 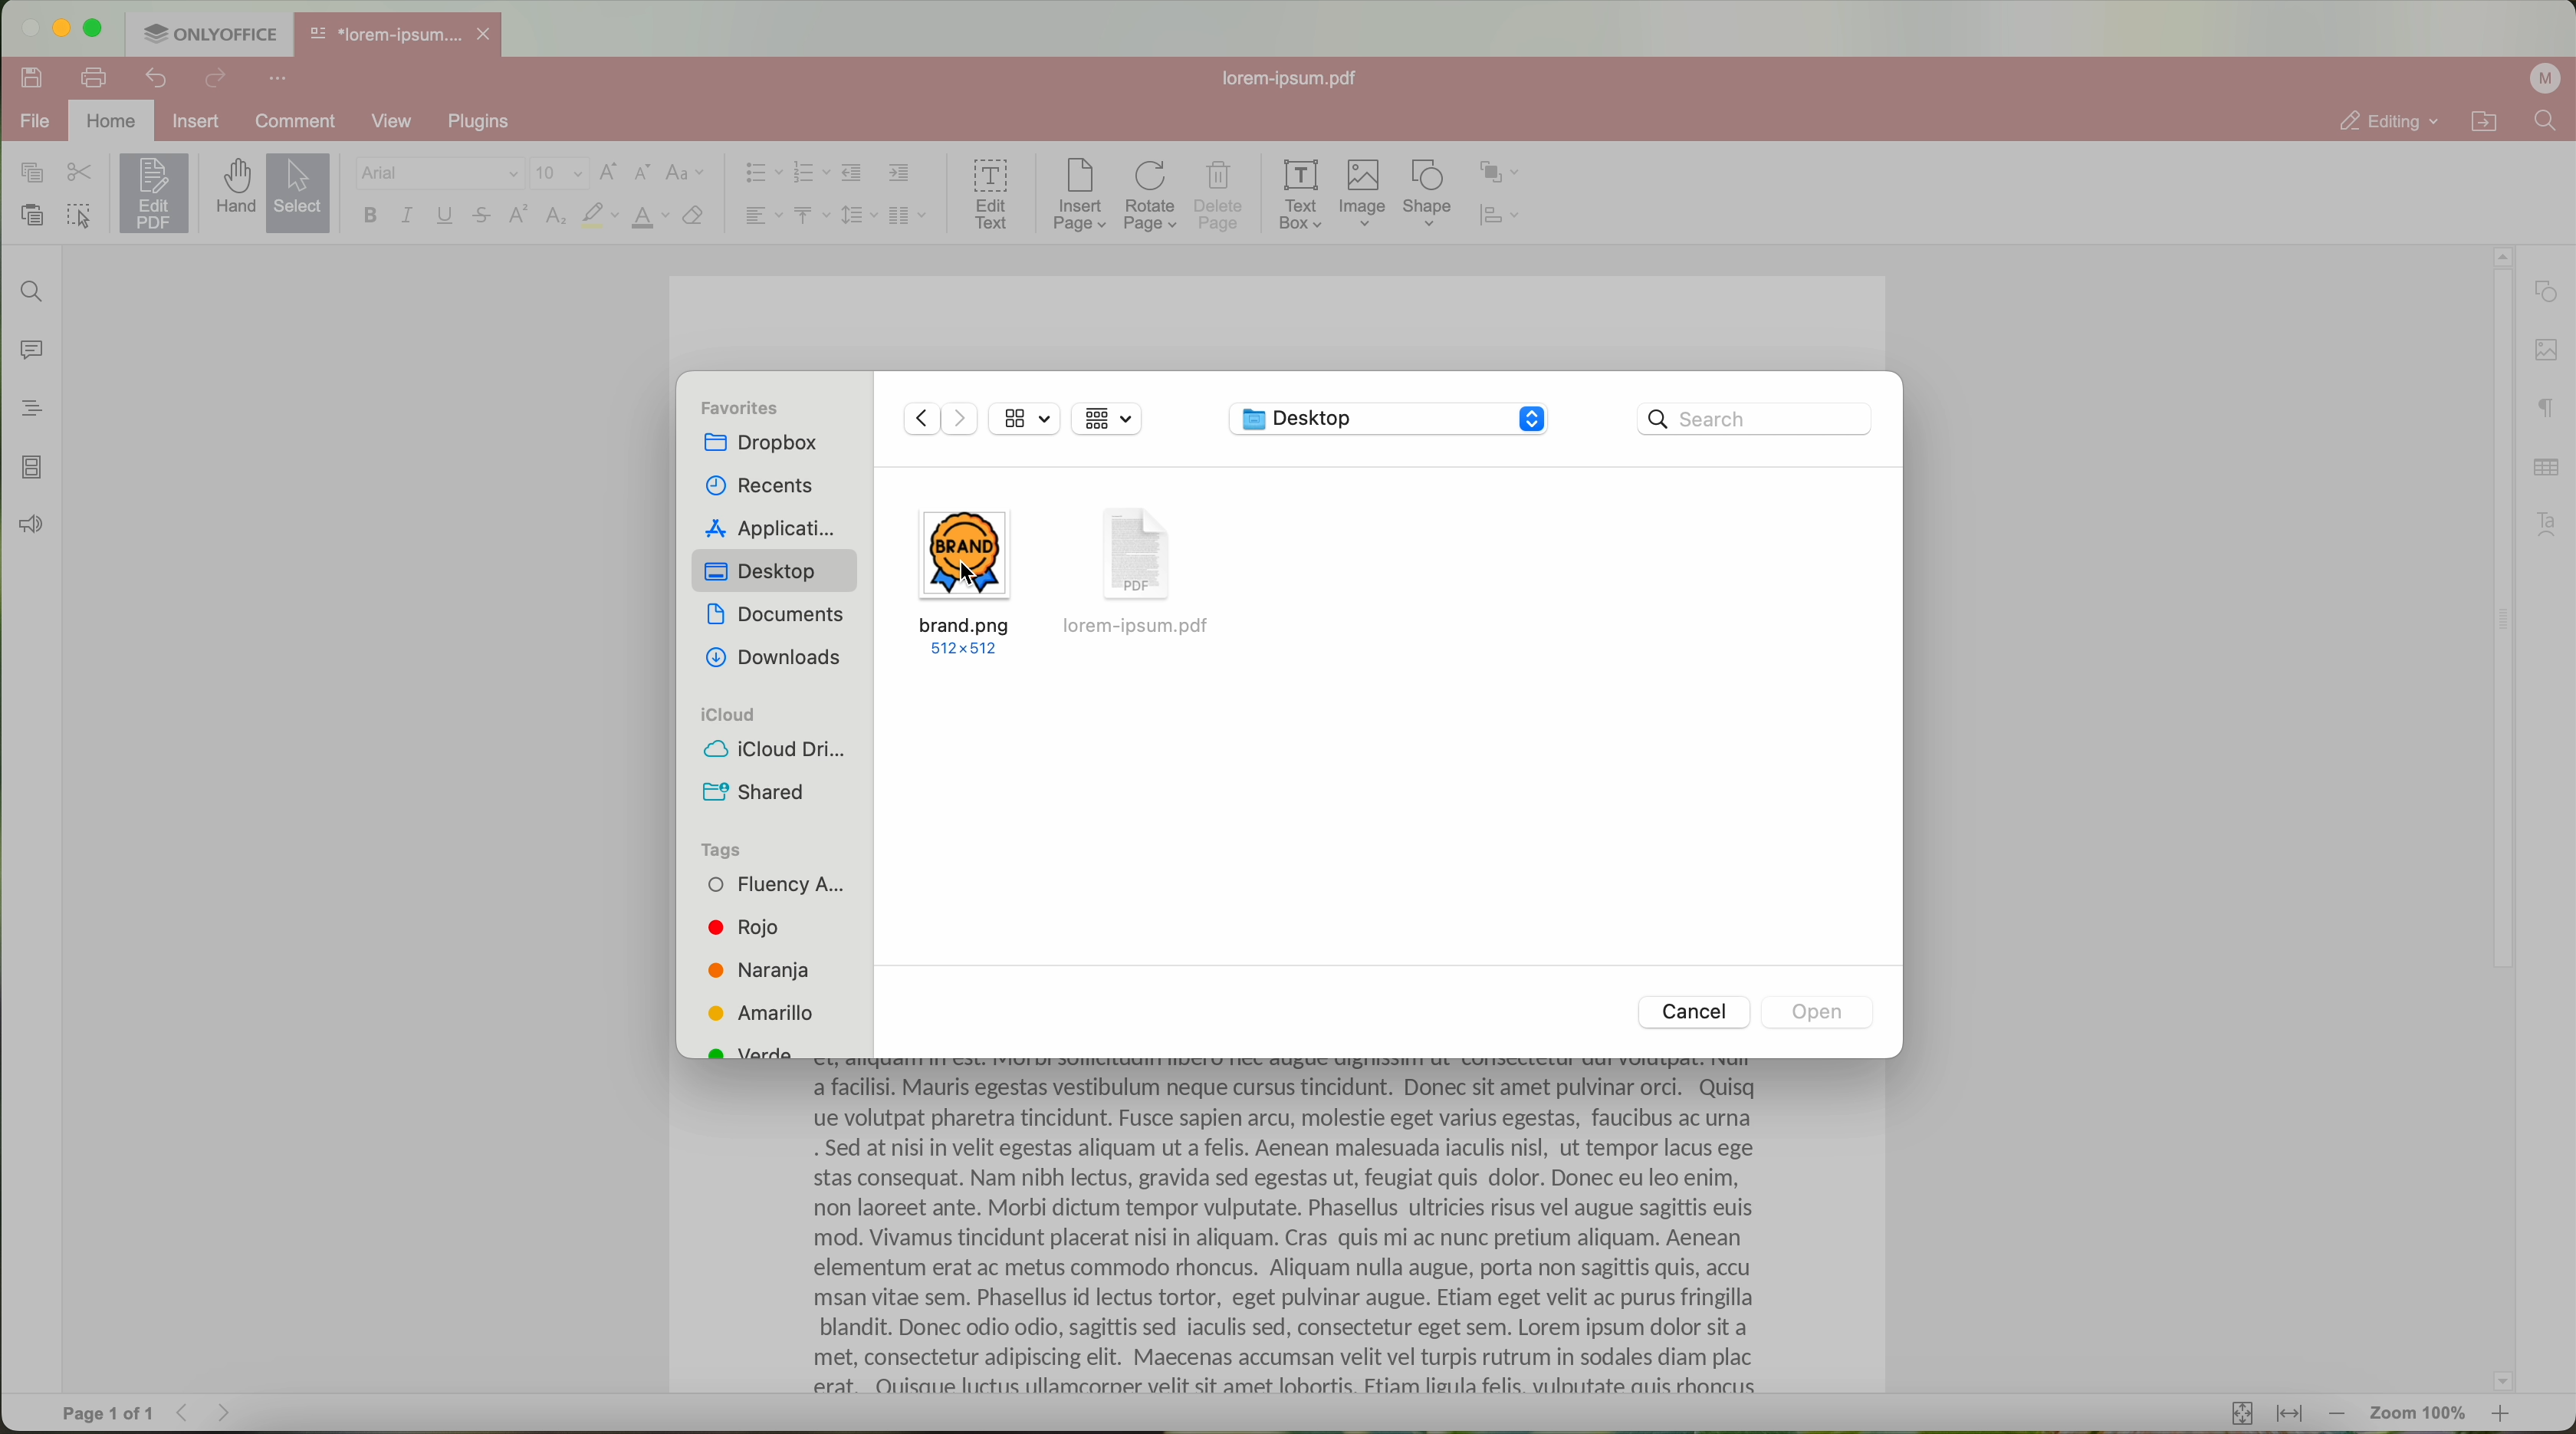 I want to click on increase indent, so click(x=900, y=172).